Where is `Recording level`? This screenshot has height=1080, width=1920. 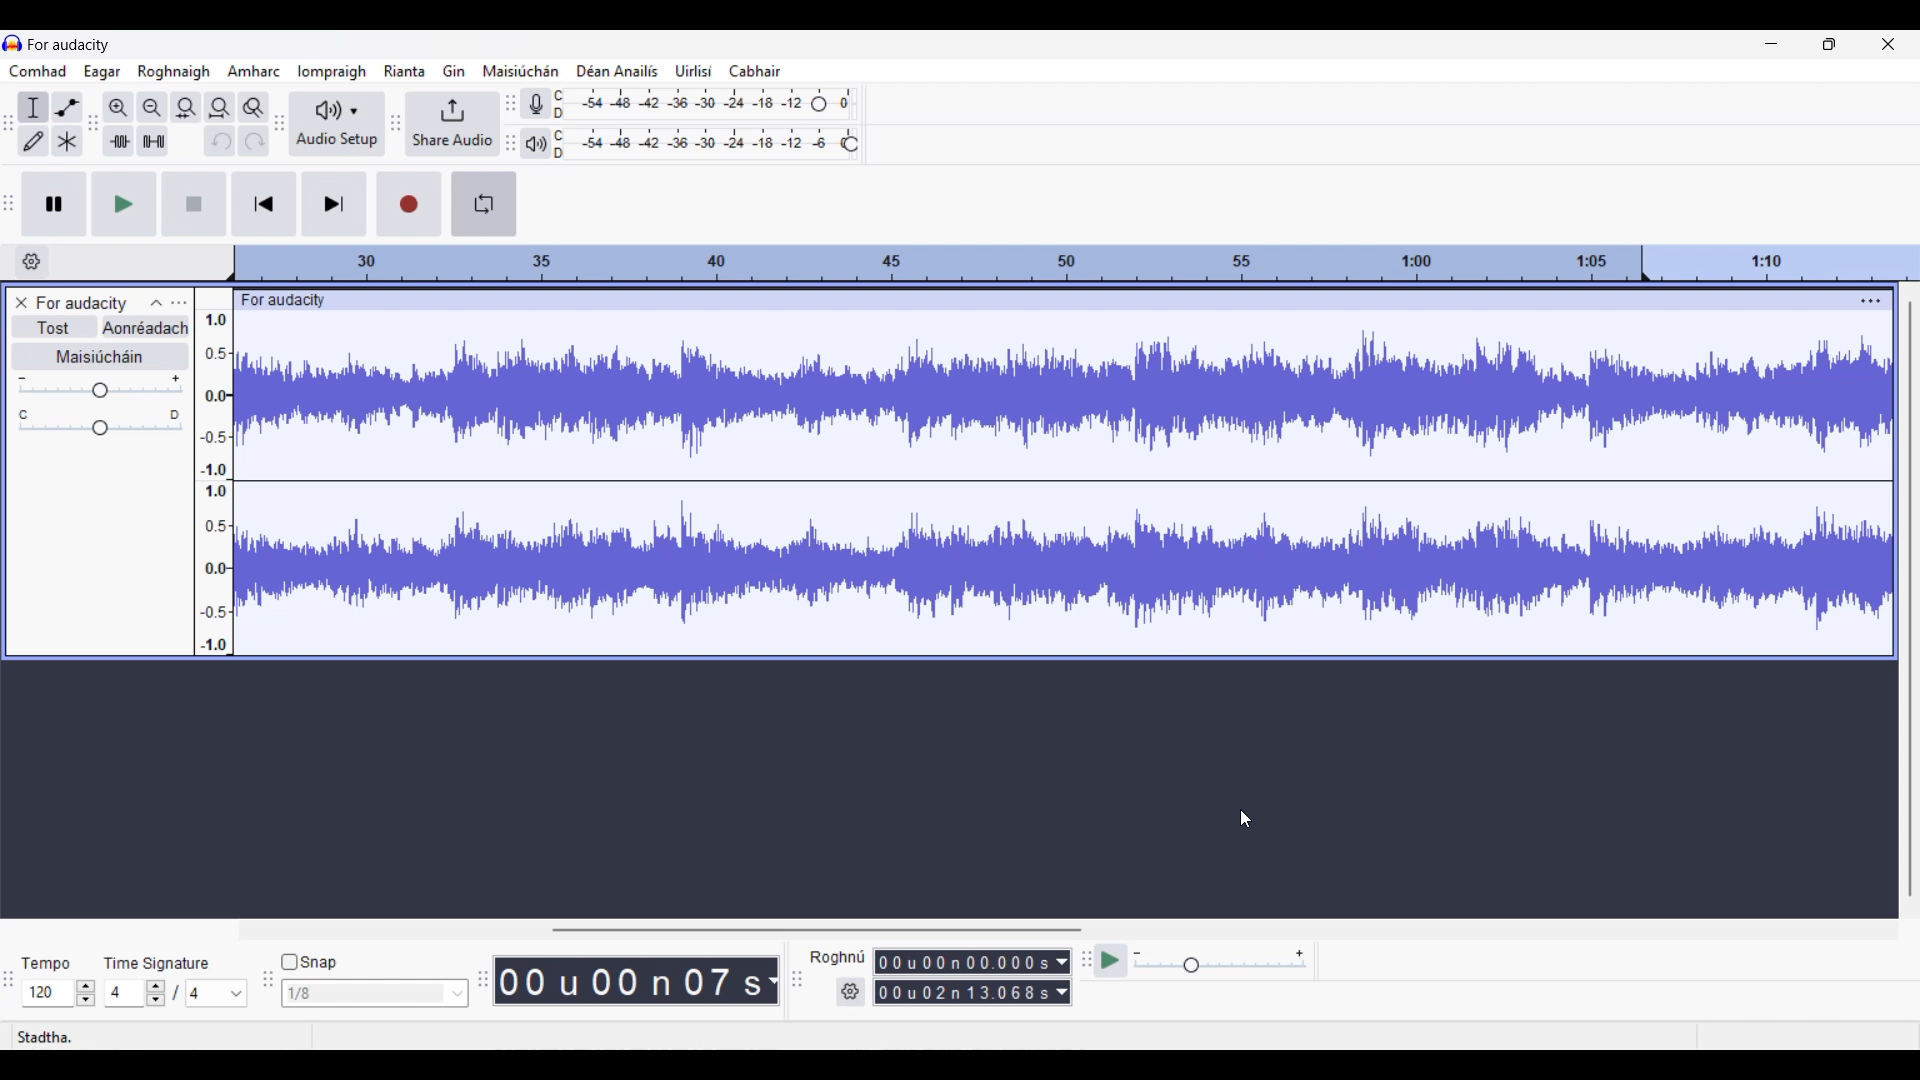
Recording level is located at coordinates (682, 100).